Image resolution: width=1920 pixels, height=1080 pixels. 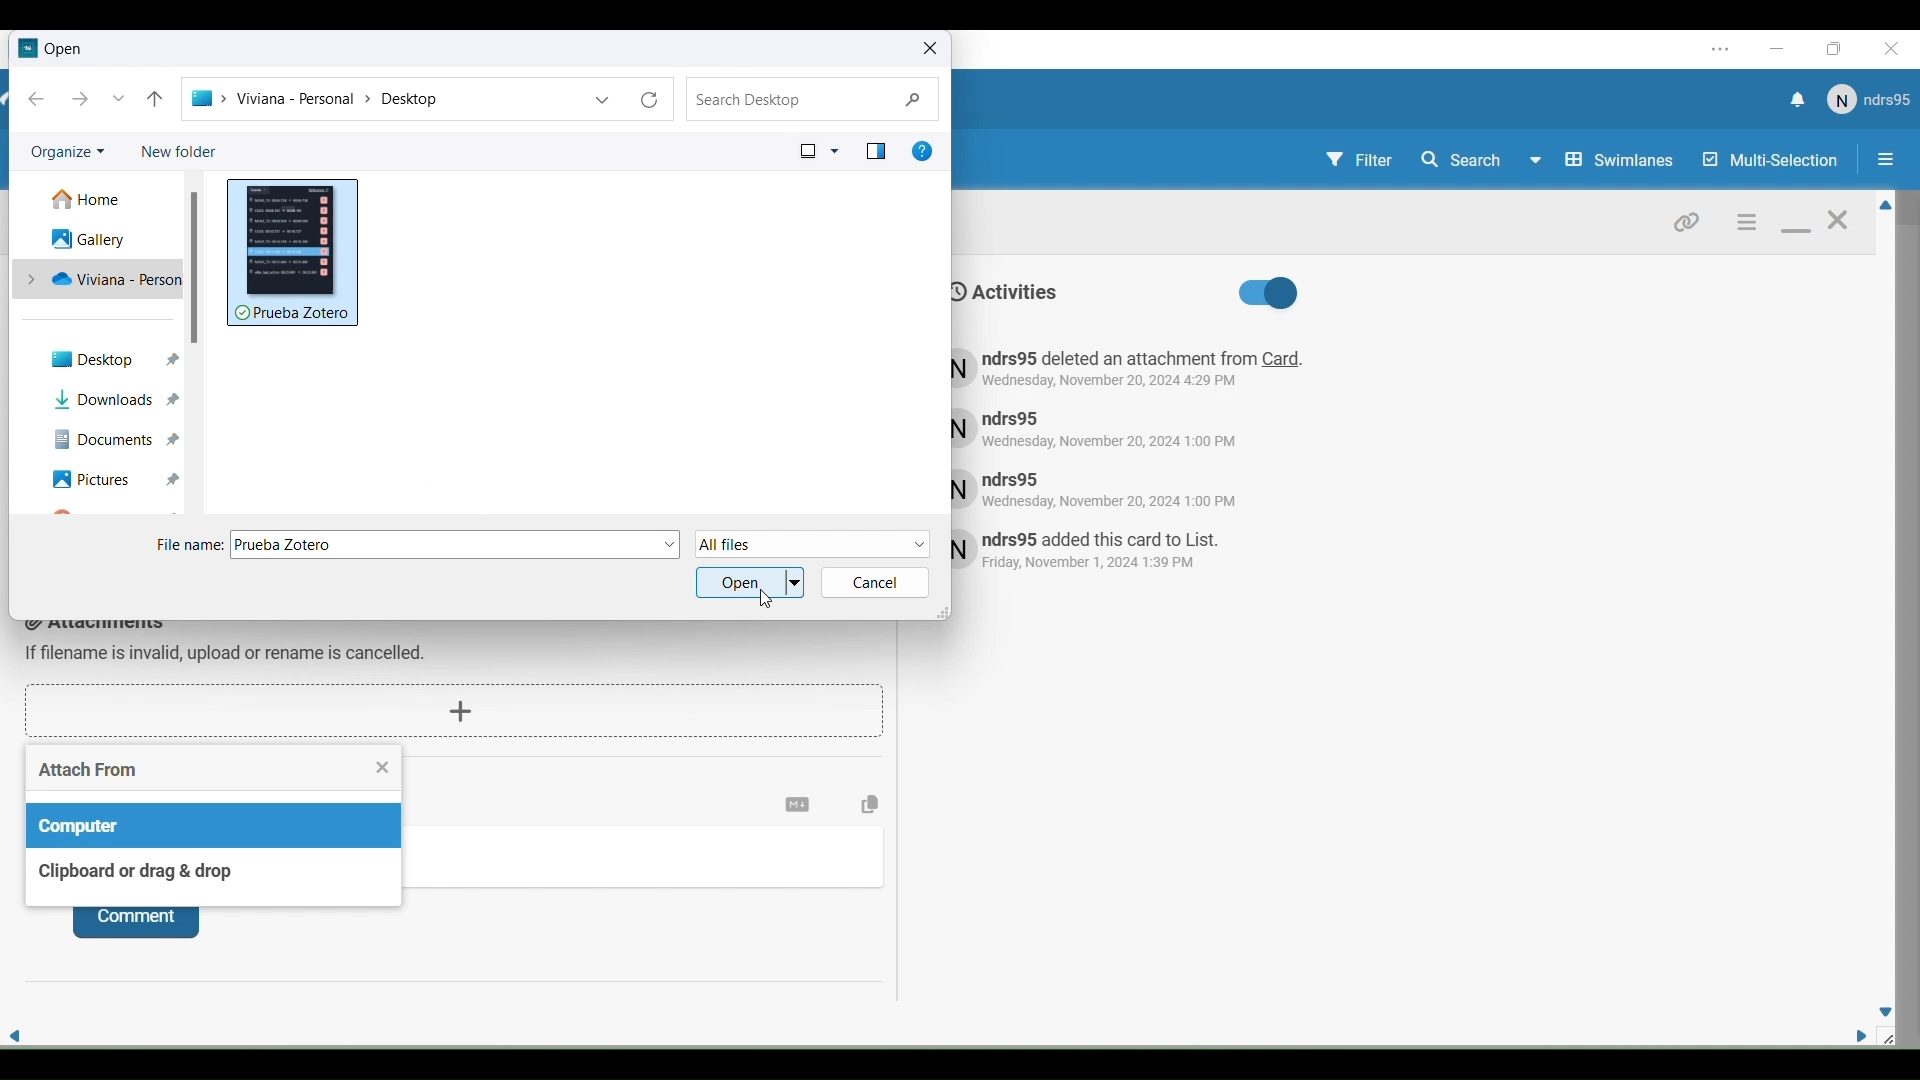 What do you see at coordinates (871, 804) in the screenshot?
I see `Copy` at bounding box center [871, 804].